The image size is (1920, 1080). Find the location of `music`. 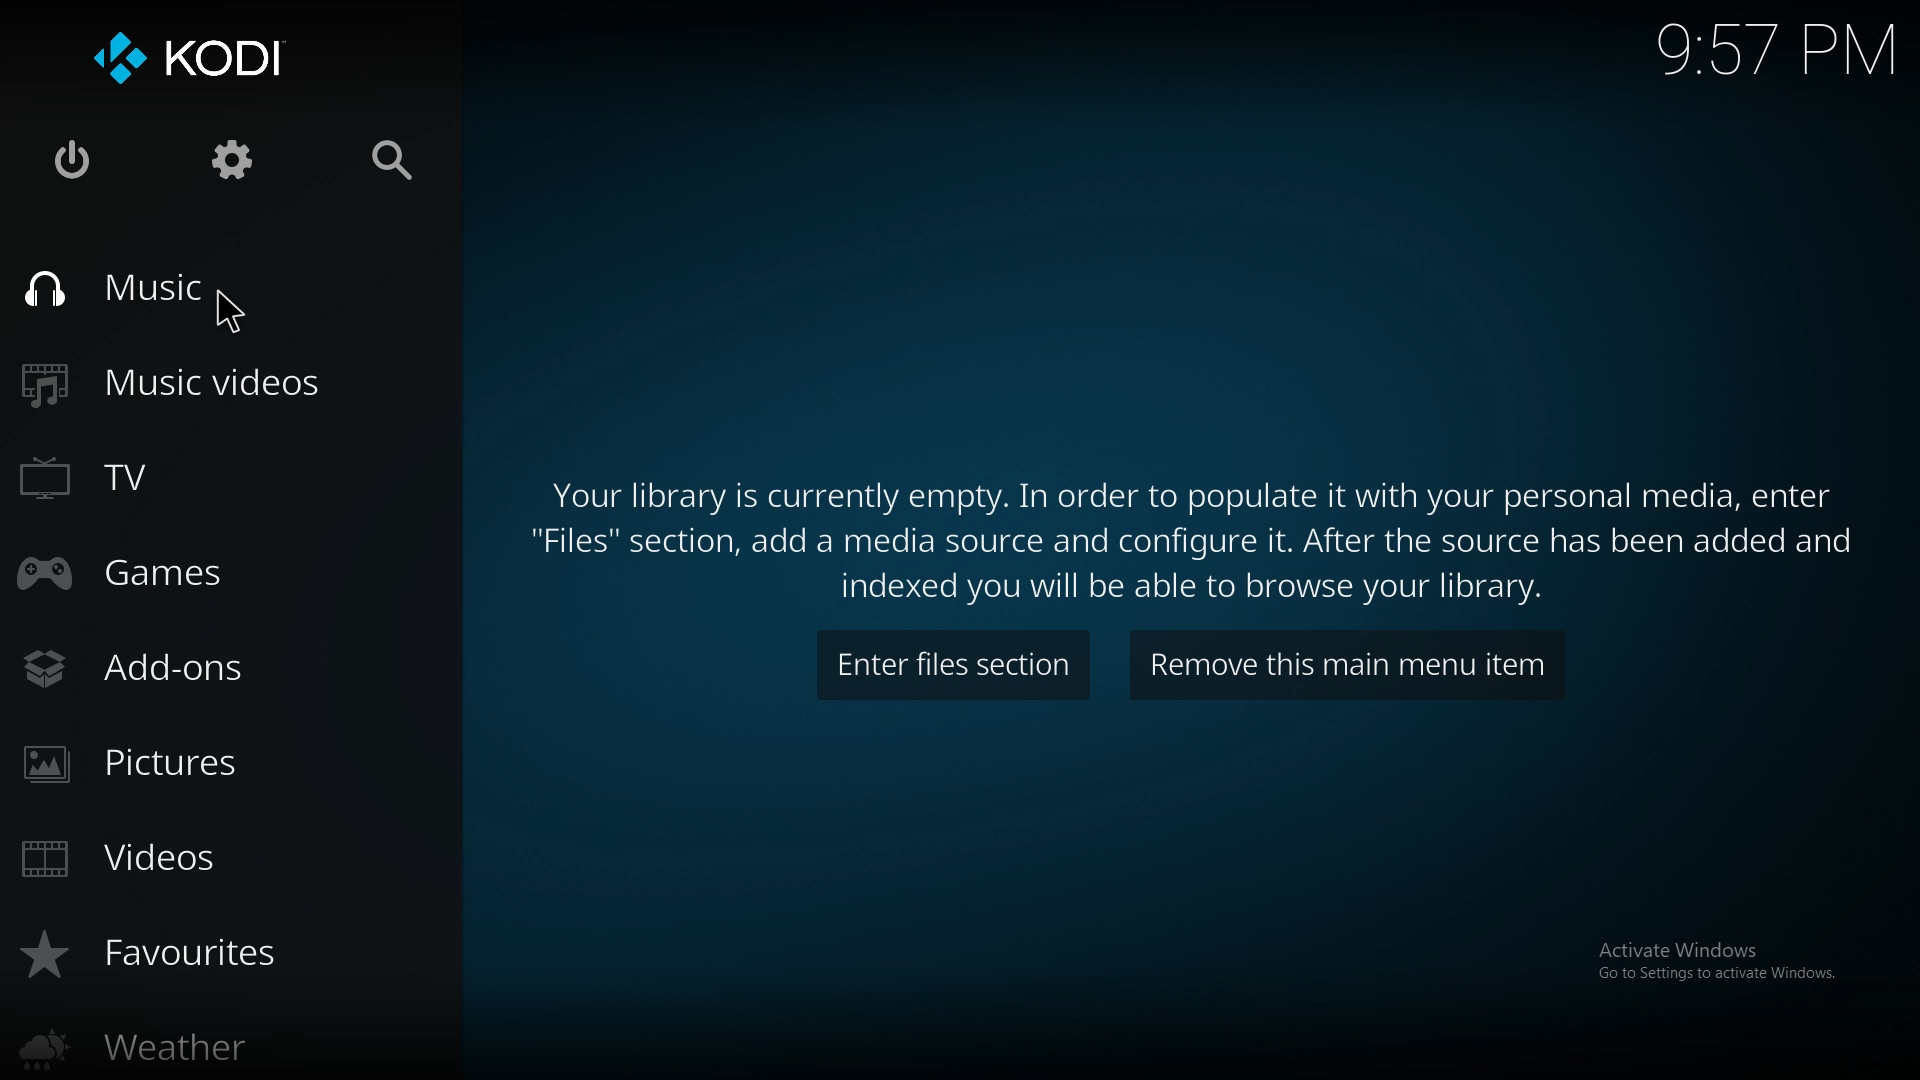

music is located at coordinates (187, 290).